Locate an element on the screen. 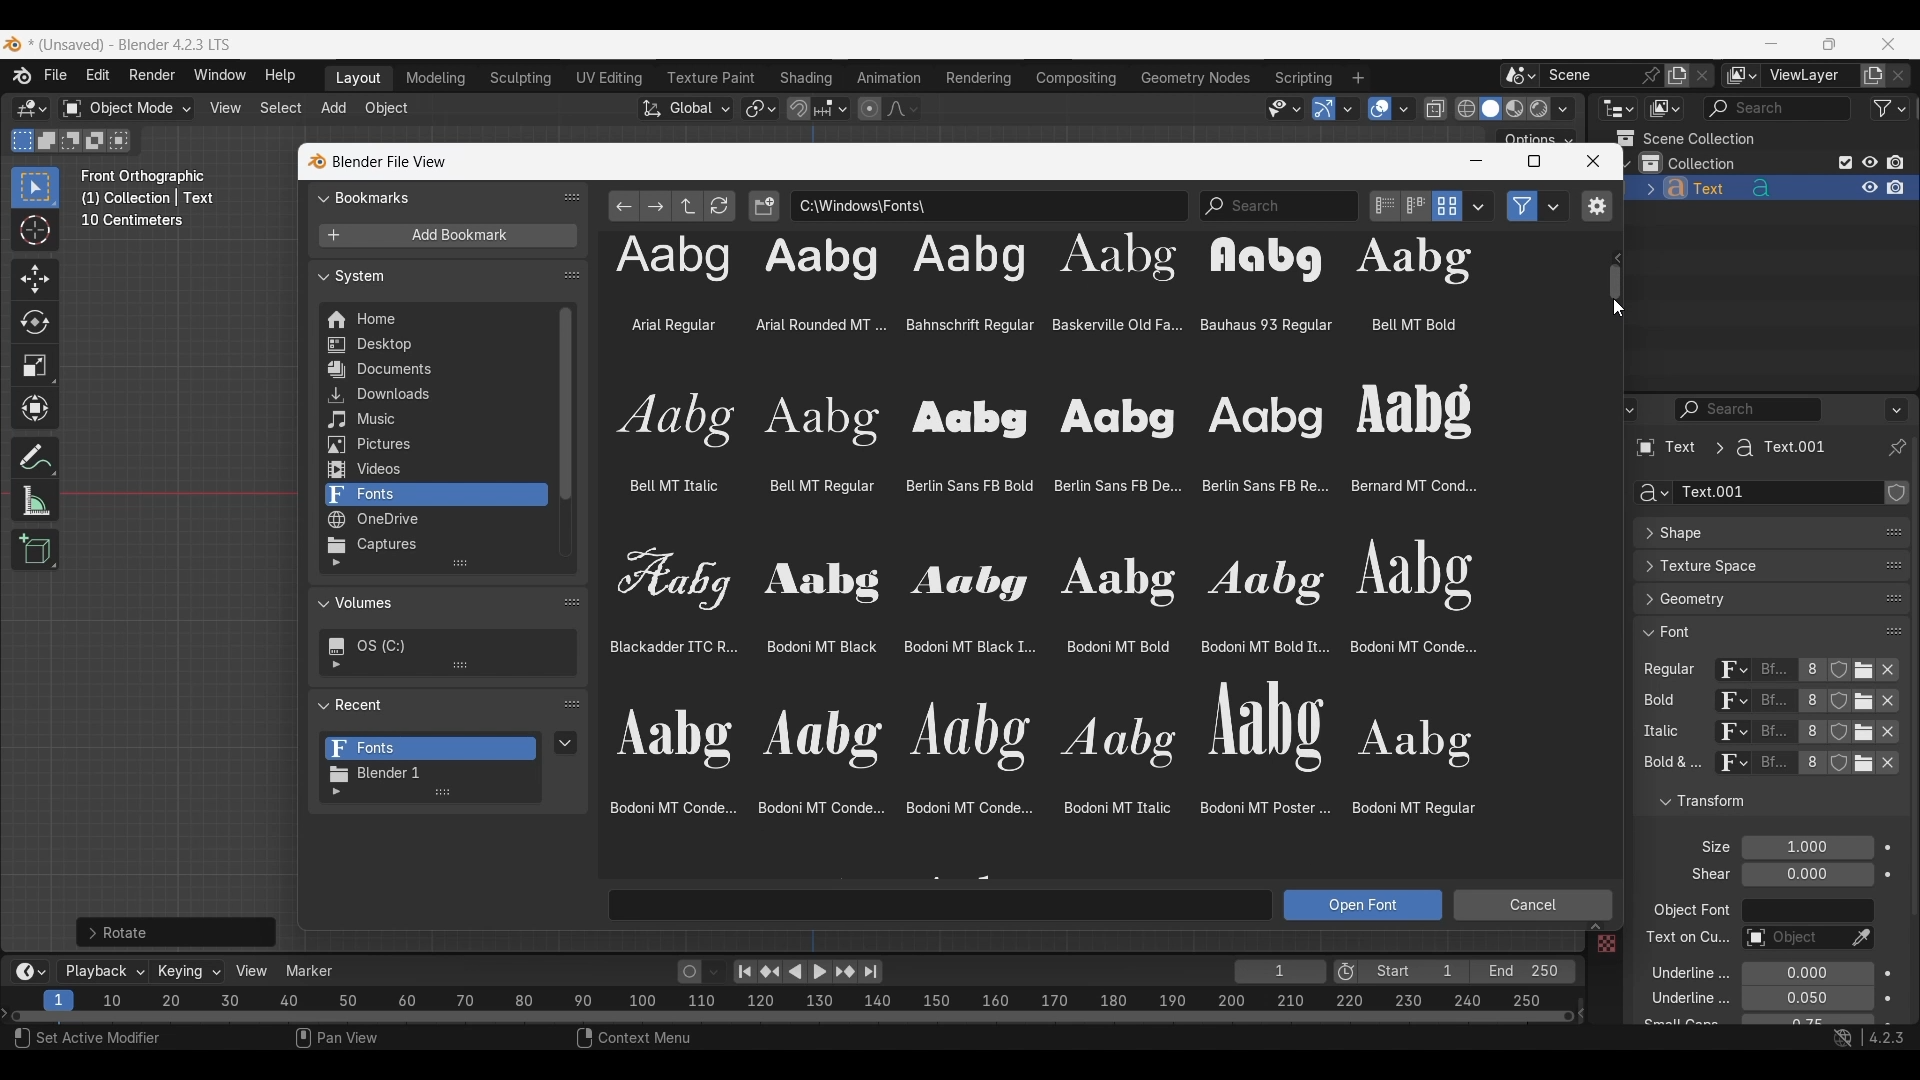  Display mode is located at coordinates (1447, 206).